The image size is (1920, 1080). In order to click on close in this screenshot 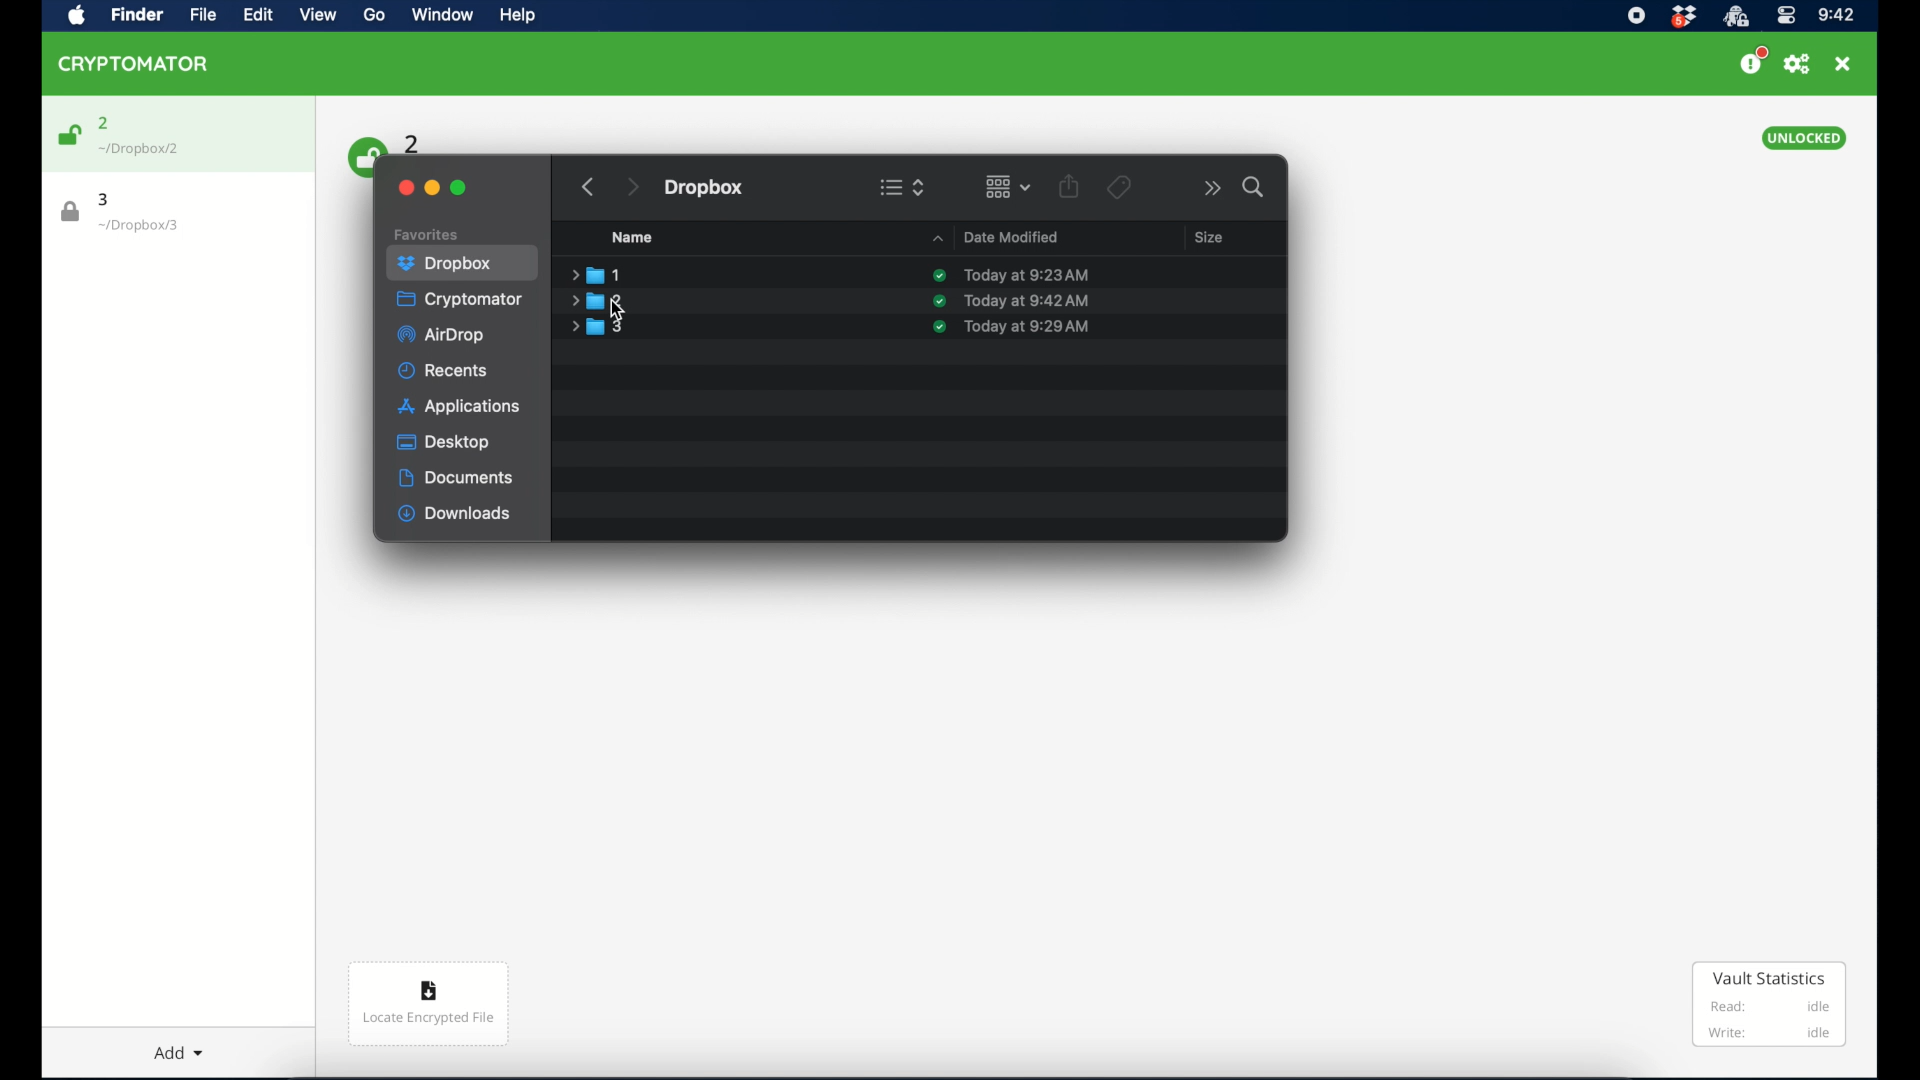, I will do `click(1843, 64)`.